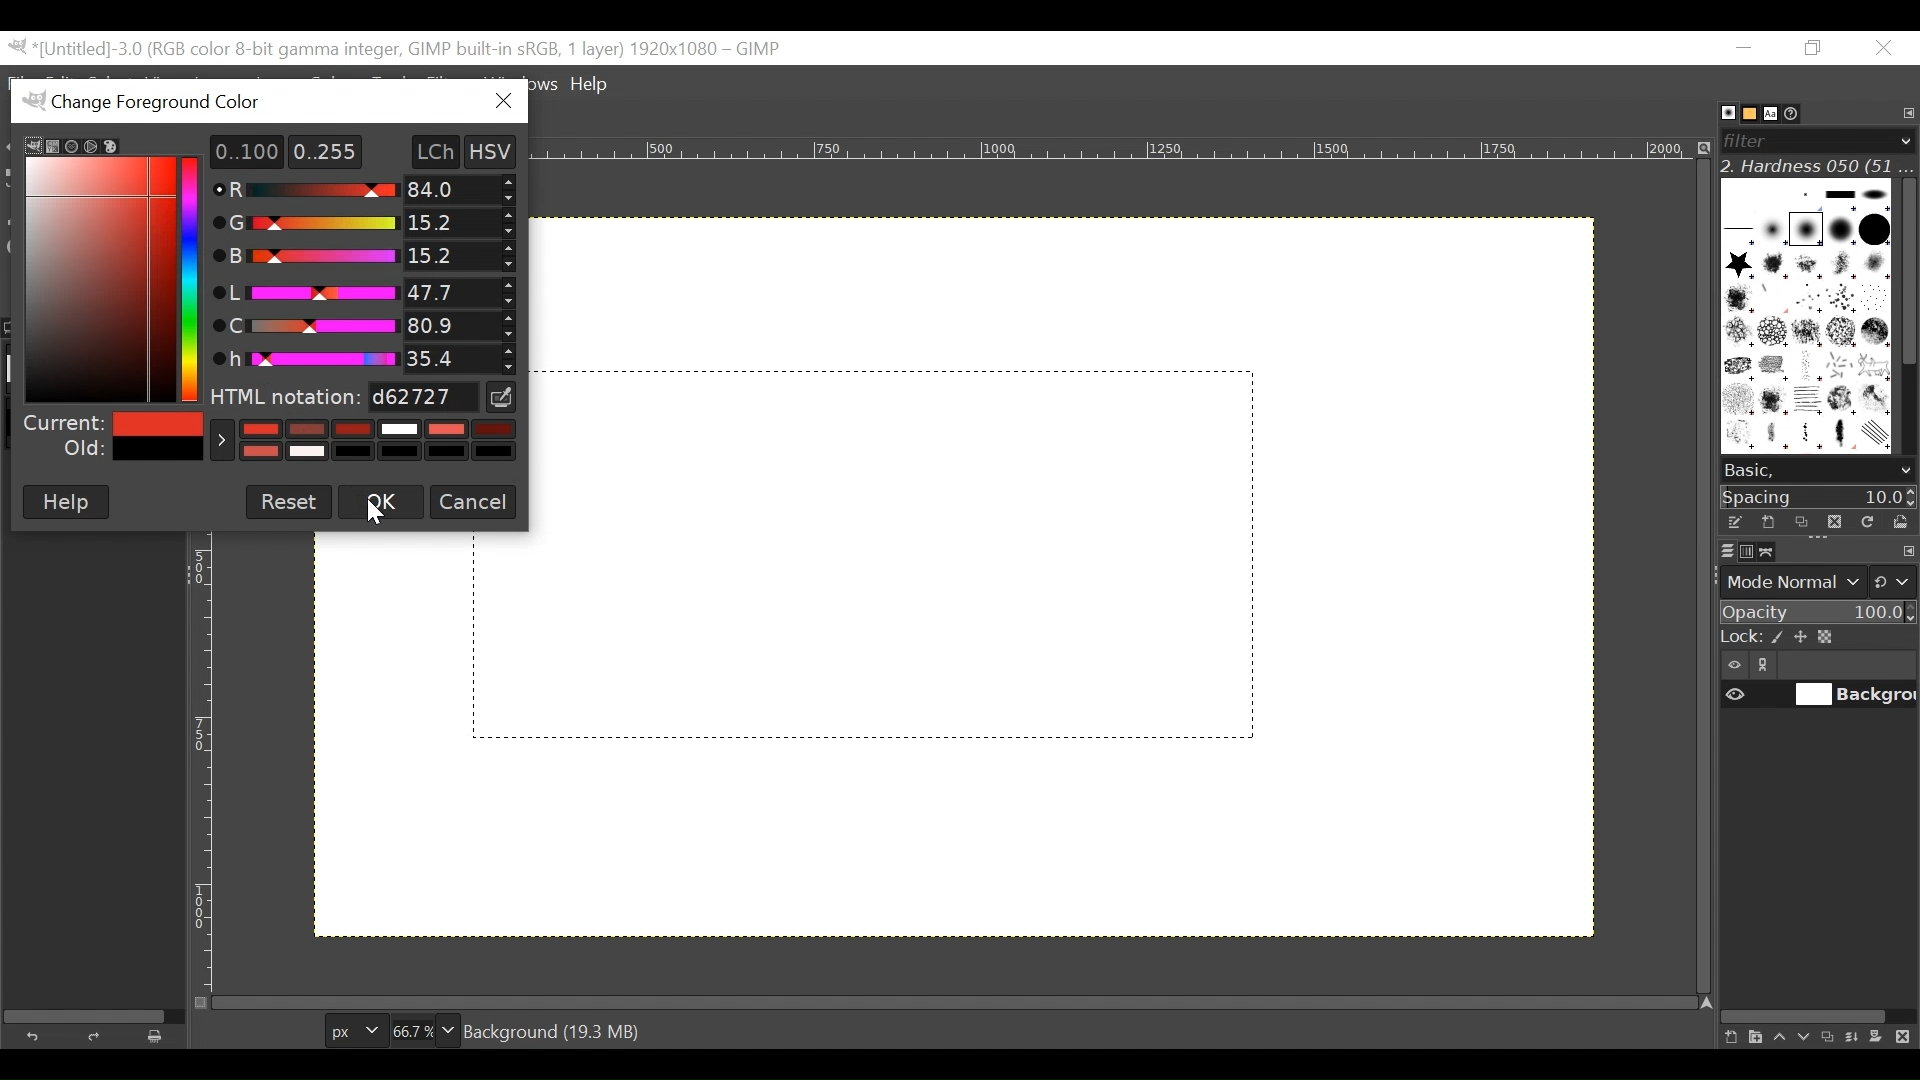 Image resolution: width=1920 pixels, height=1080 pixels. What do you see at coordinates (361, 292) in the screenshot?
I see `Lightness` at bounding box center [361, 292].